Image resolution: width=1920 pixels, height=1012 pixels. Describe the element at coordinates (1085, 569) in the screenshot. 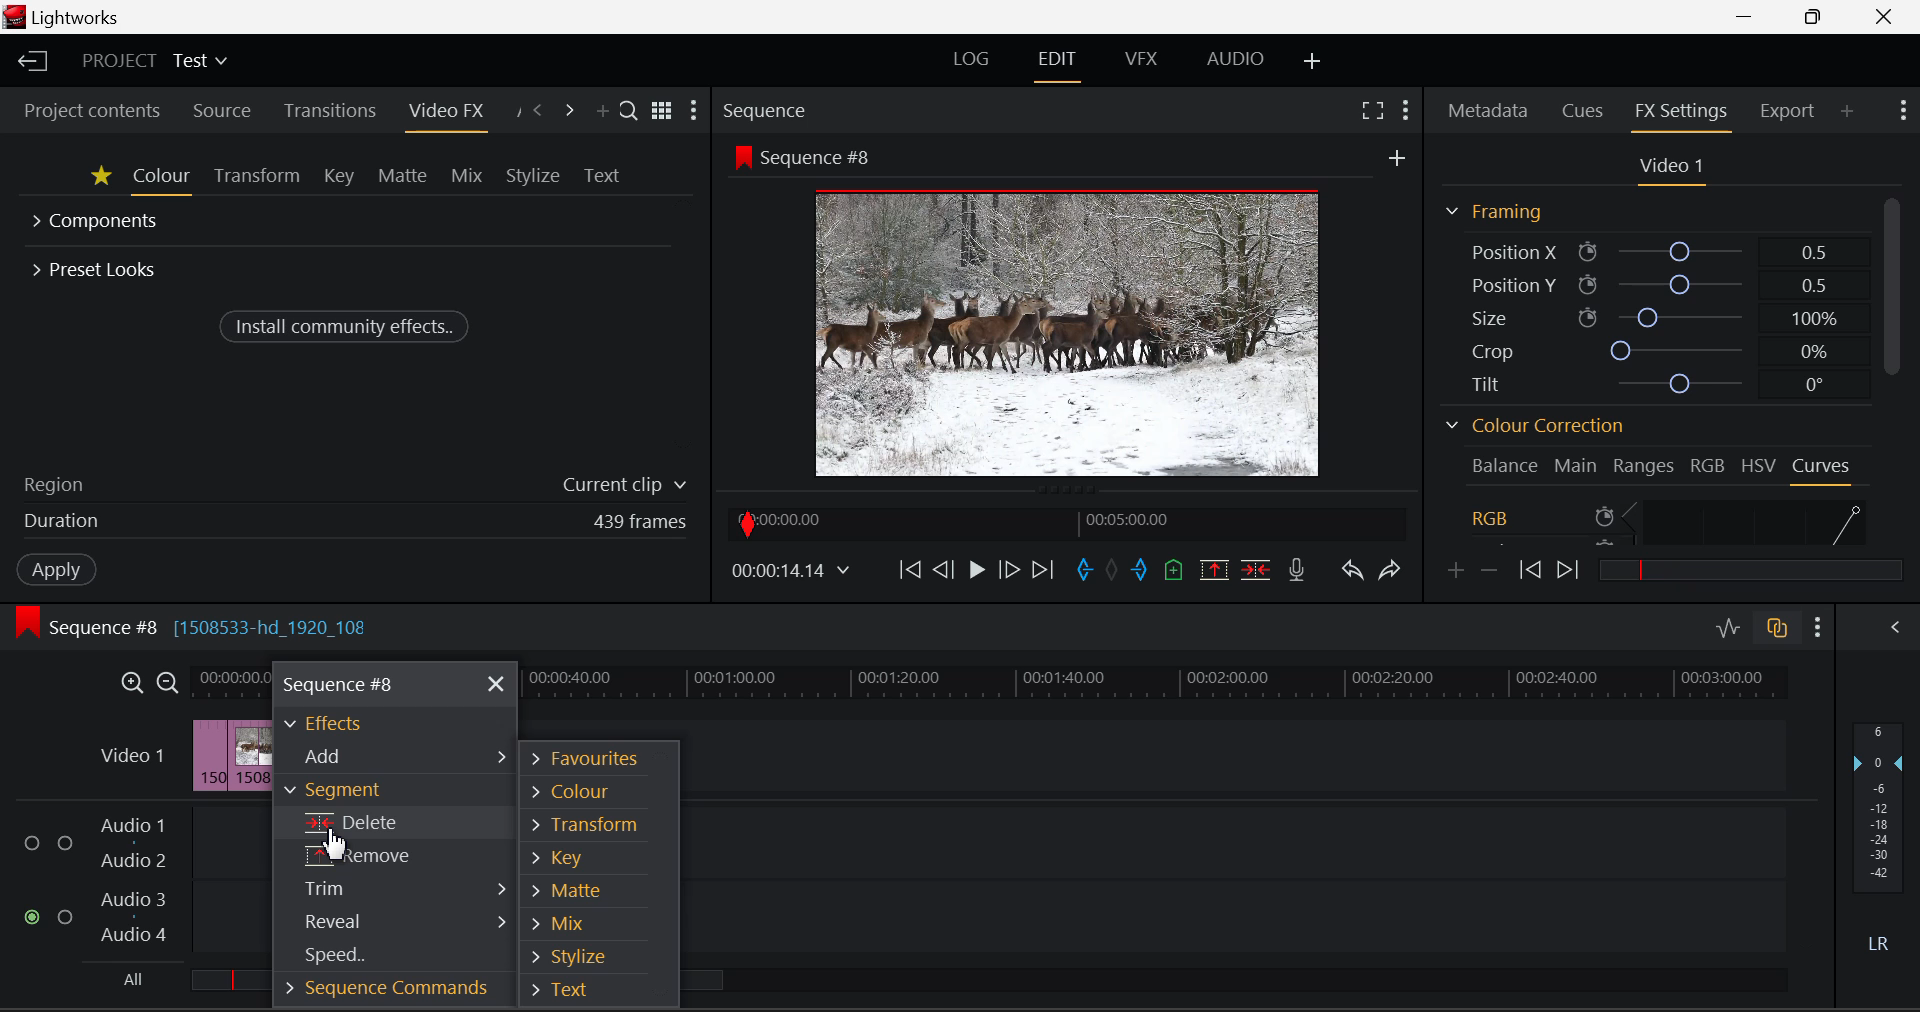

I see `Mark In` at that location.